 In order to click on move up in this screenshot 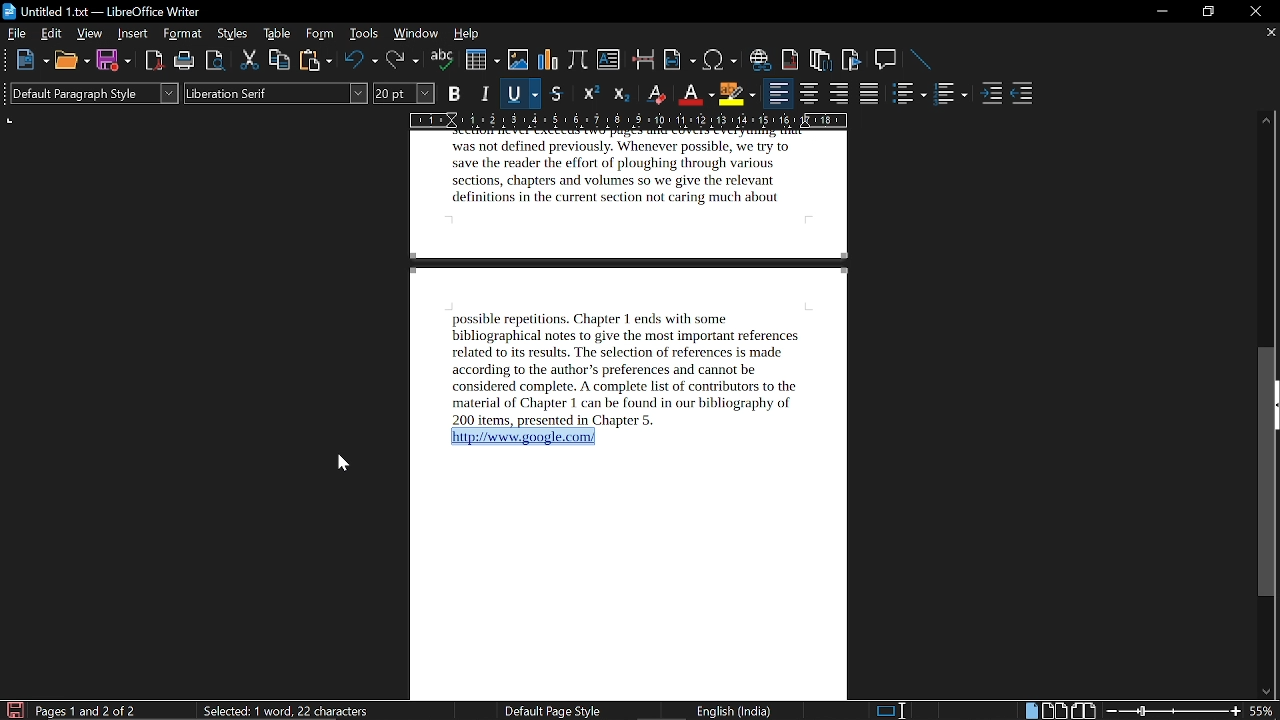, I will do `click(1268, 117)`.